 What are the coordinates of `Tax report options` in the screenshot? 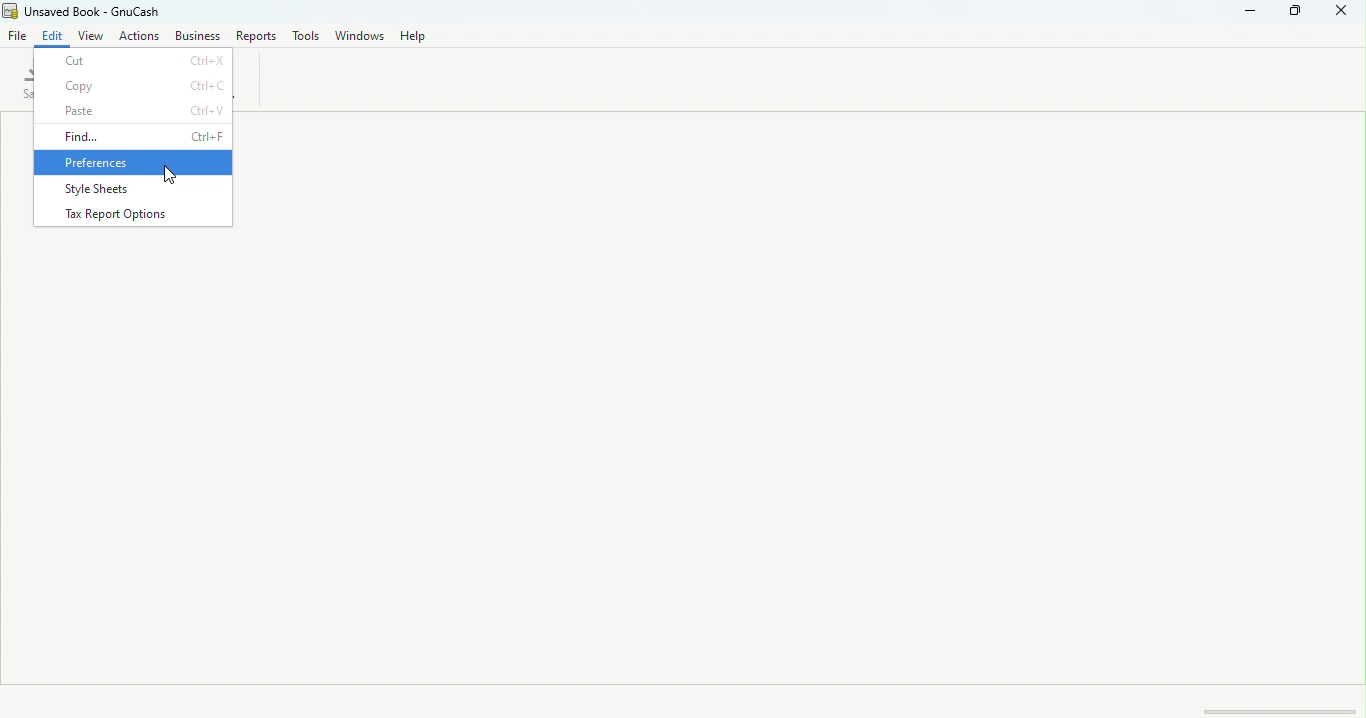 It's located at (139, 215).